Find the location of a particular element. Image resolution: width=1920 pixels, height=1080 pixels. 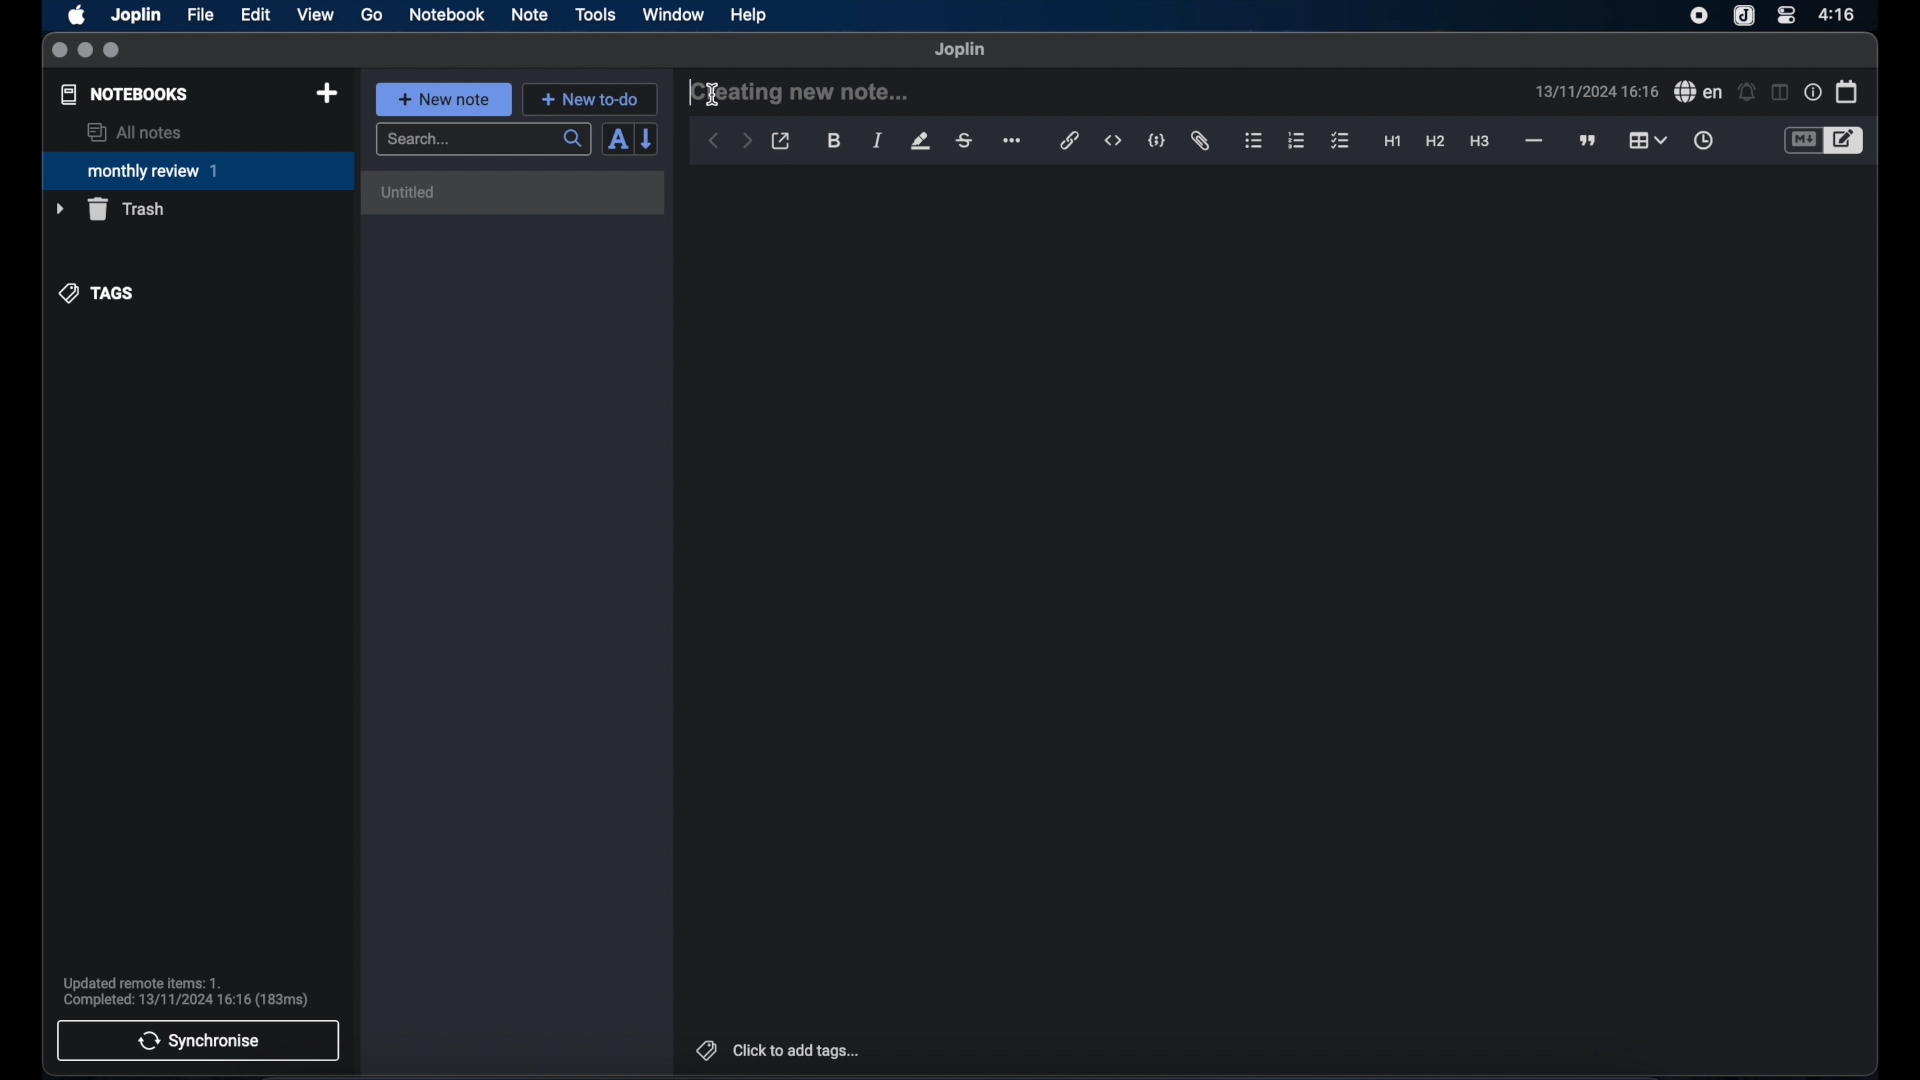

bold is located at coordinates (836, 141).